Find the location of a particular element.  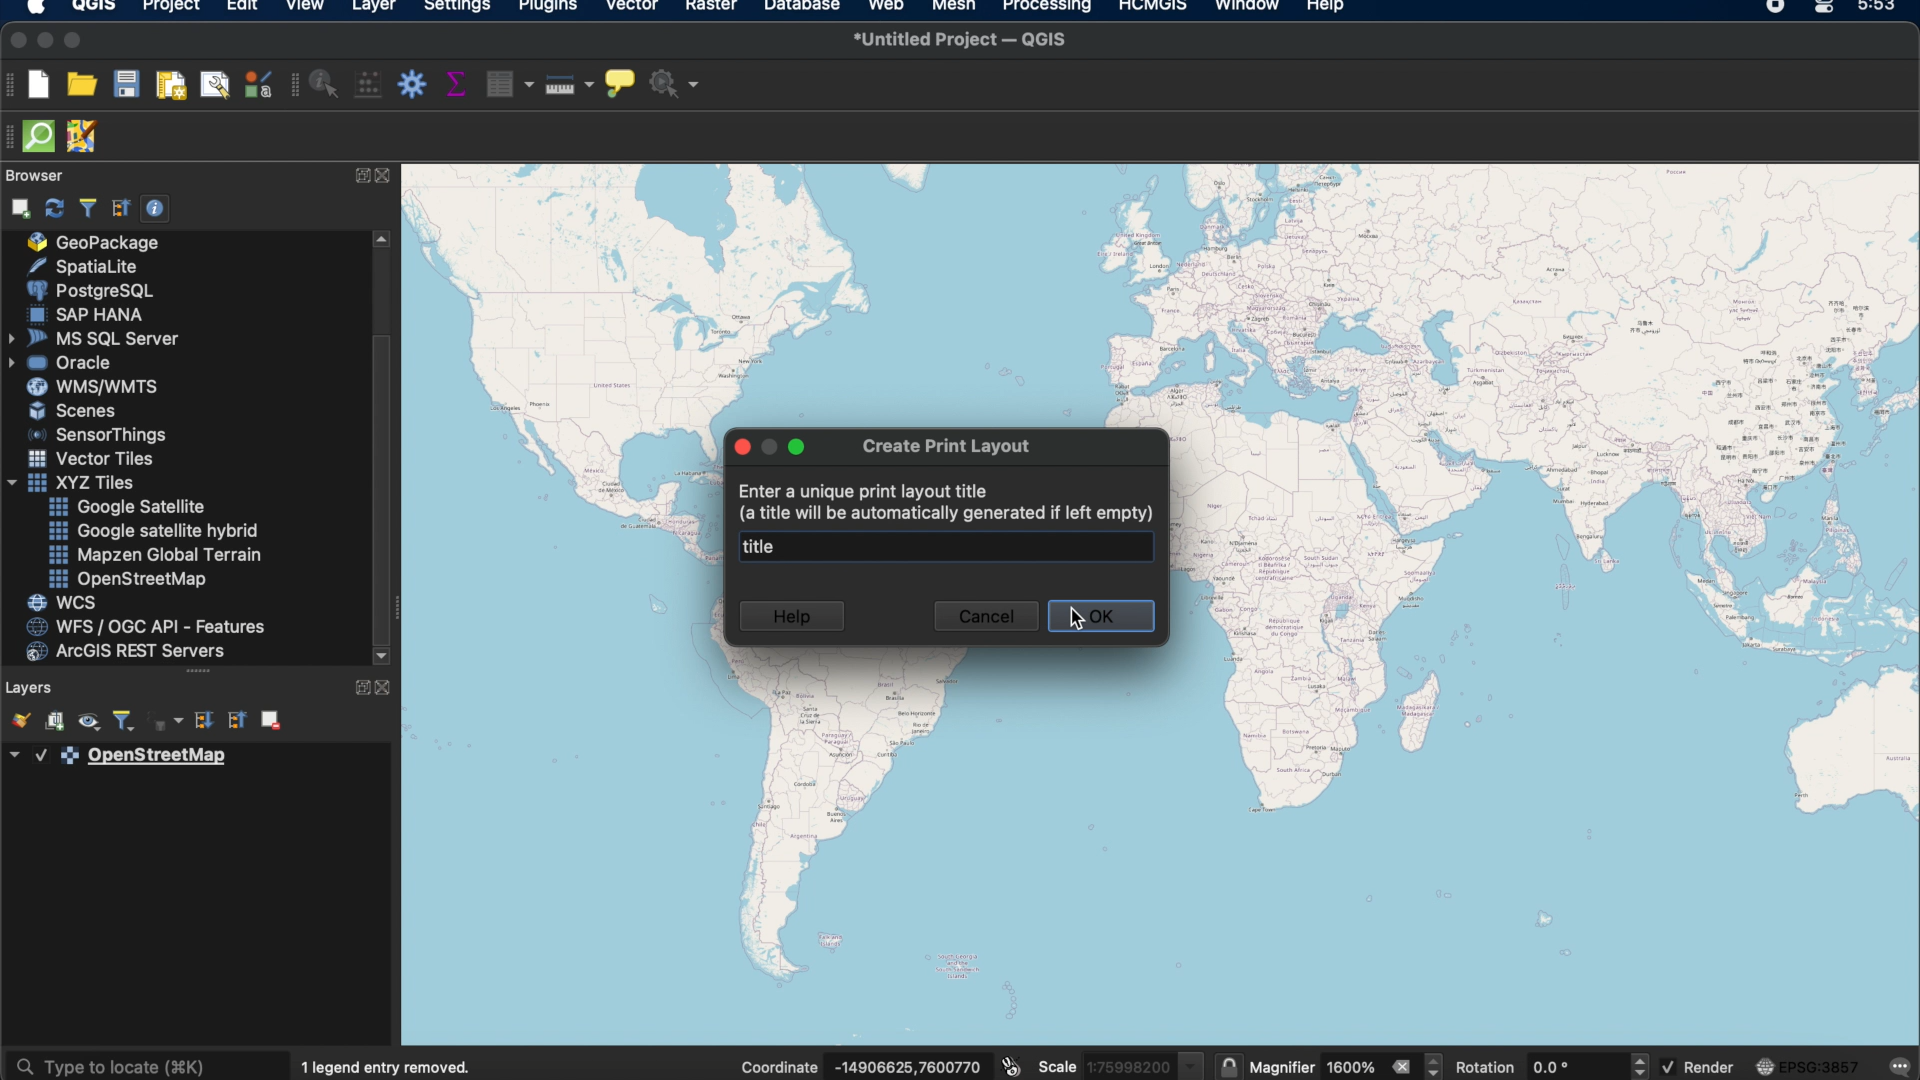

sensor things is located at coordinates (94, 435).